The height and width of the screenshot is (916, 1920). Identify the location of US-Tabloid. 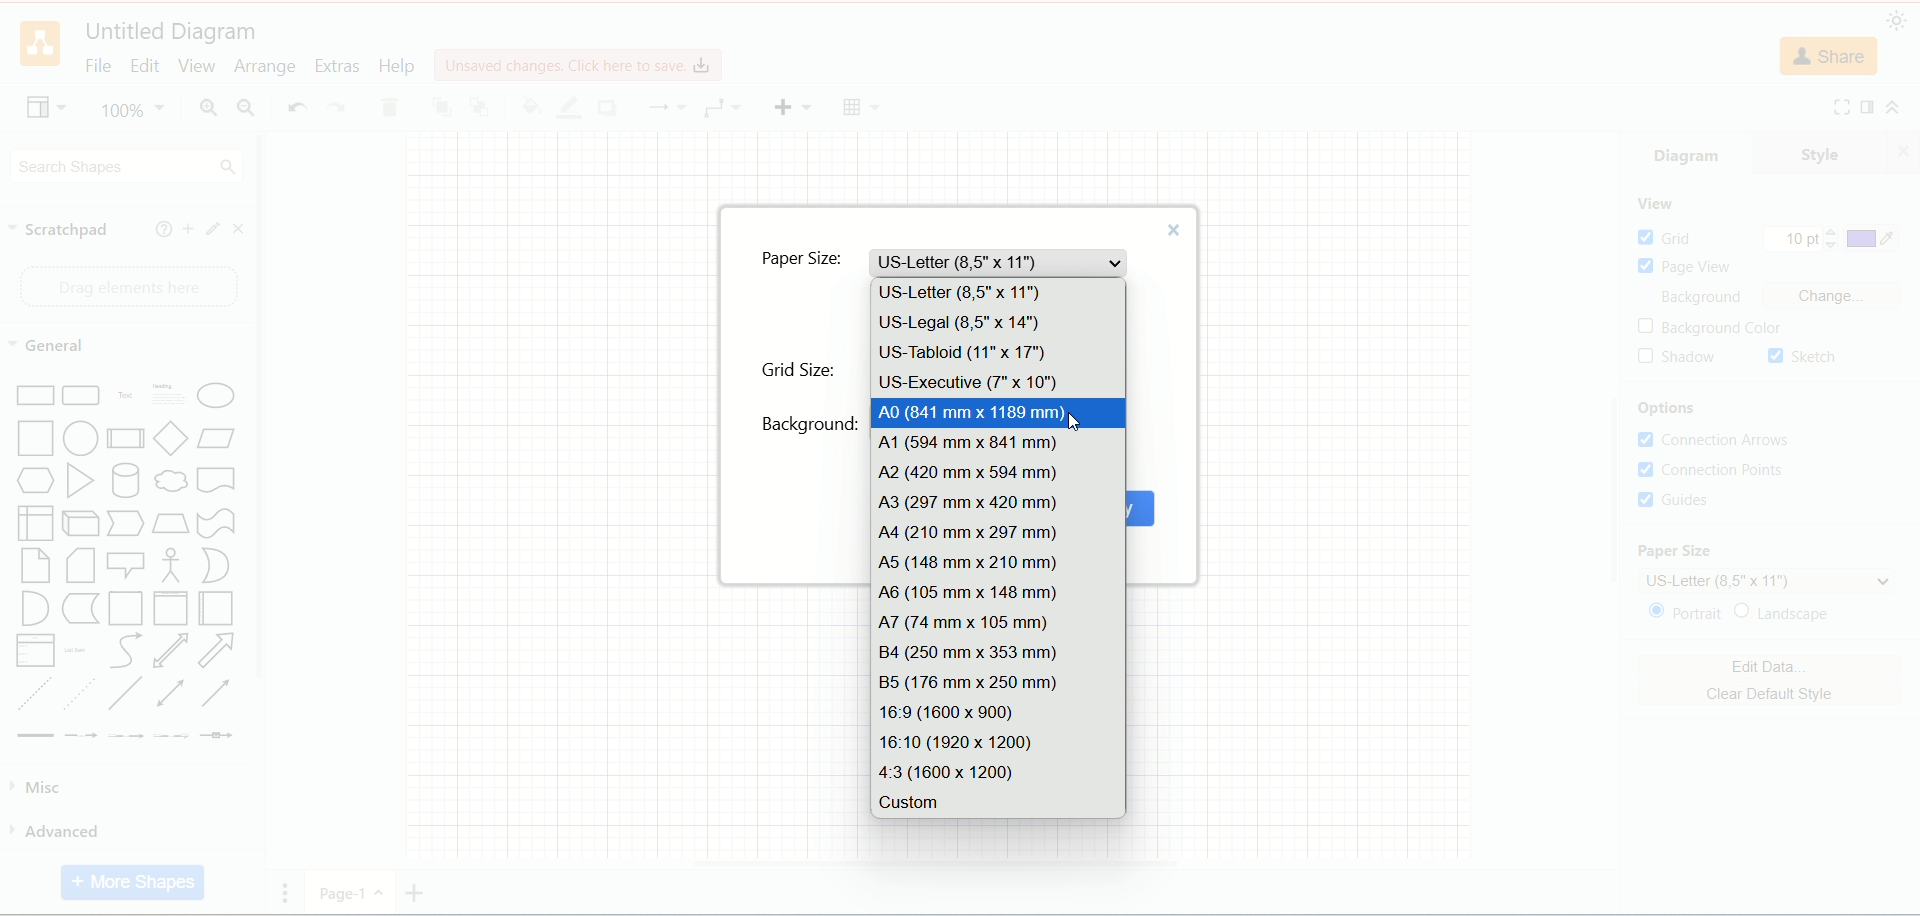
(997, 355).